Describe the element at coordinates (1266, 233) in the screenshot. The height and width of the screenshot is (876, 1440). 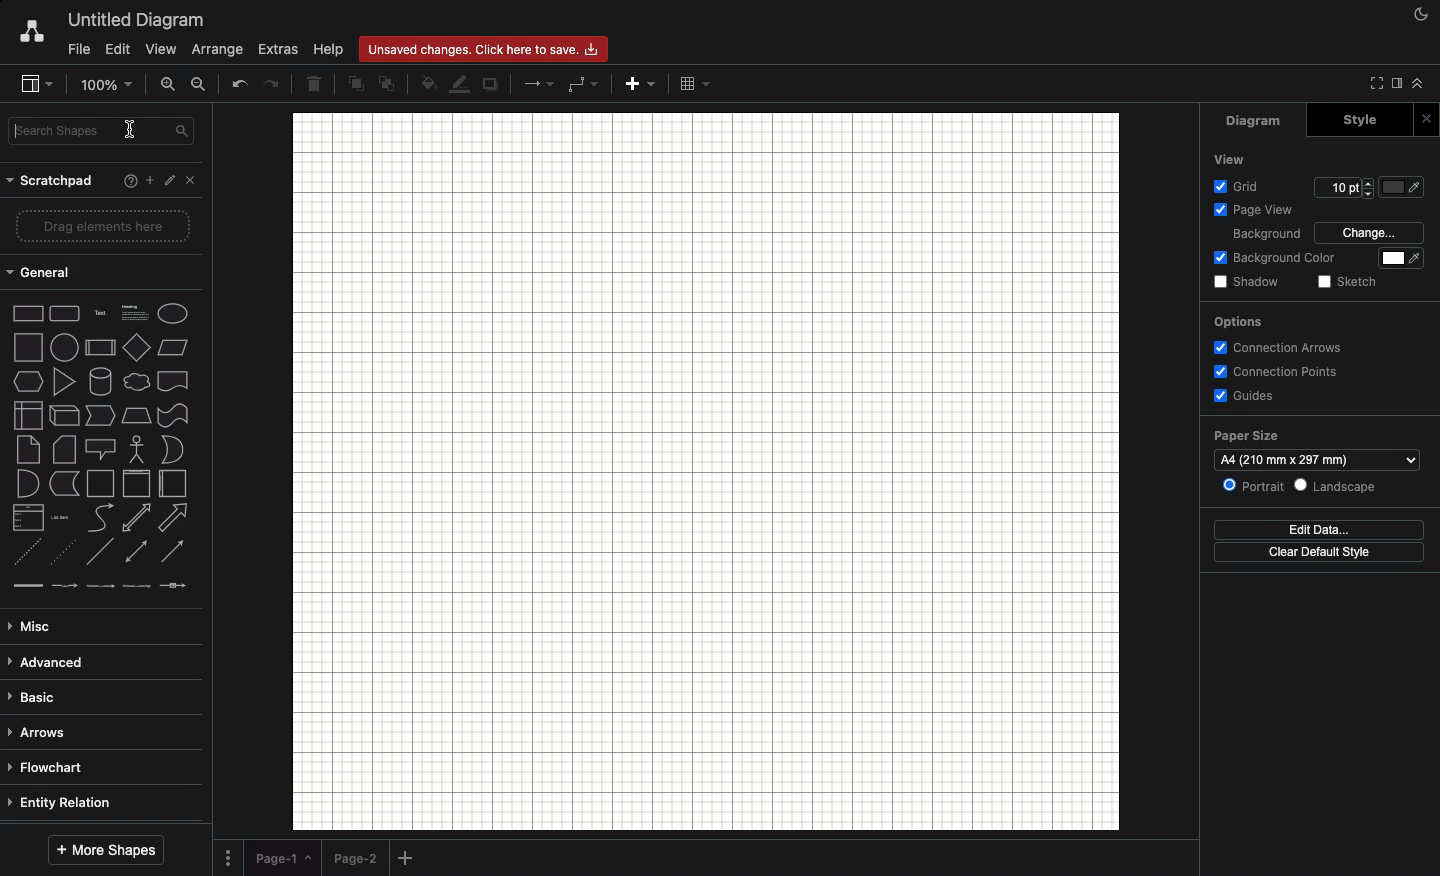
I see `Background` at that location.